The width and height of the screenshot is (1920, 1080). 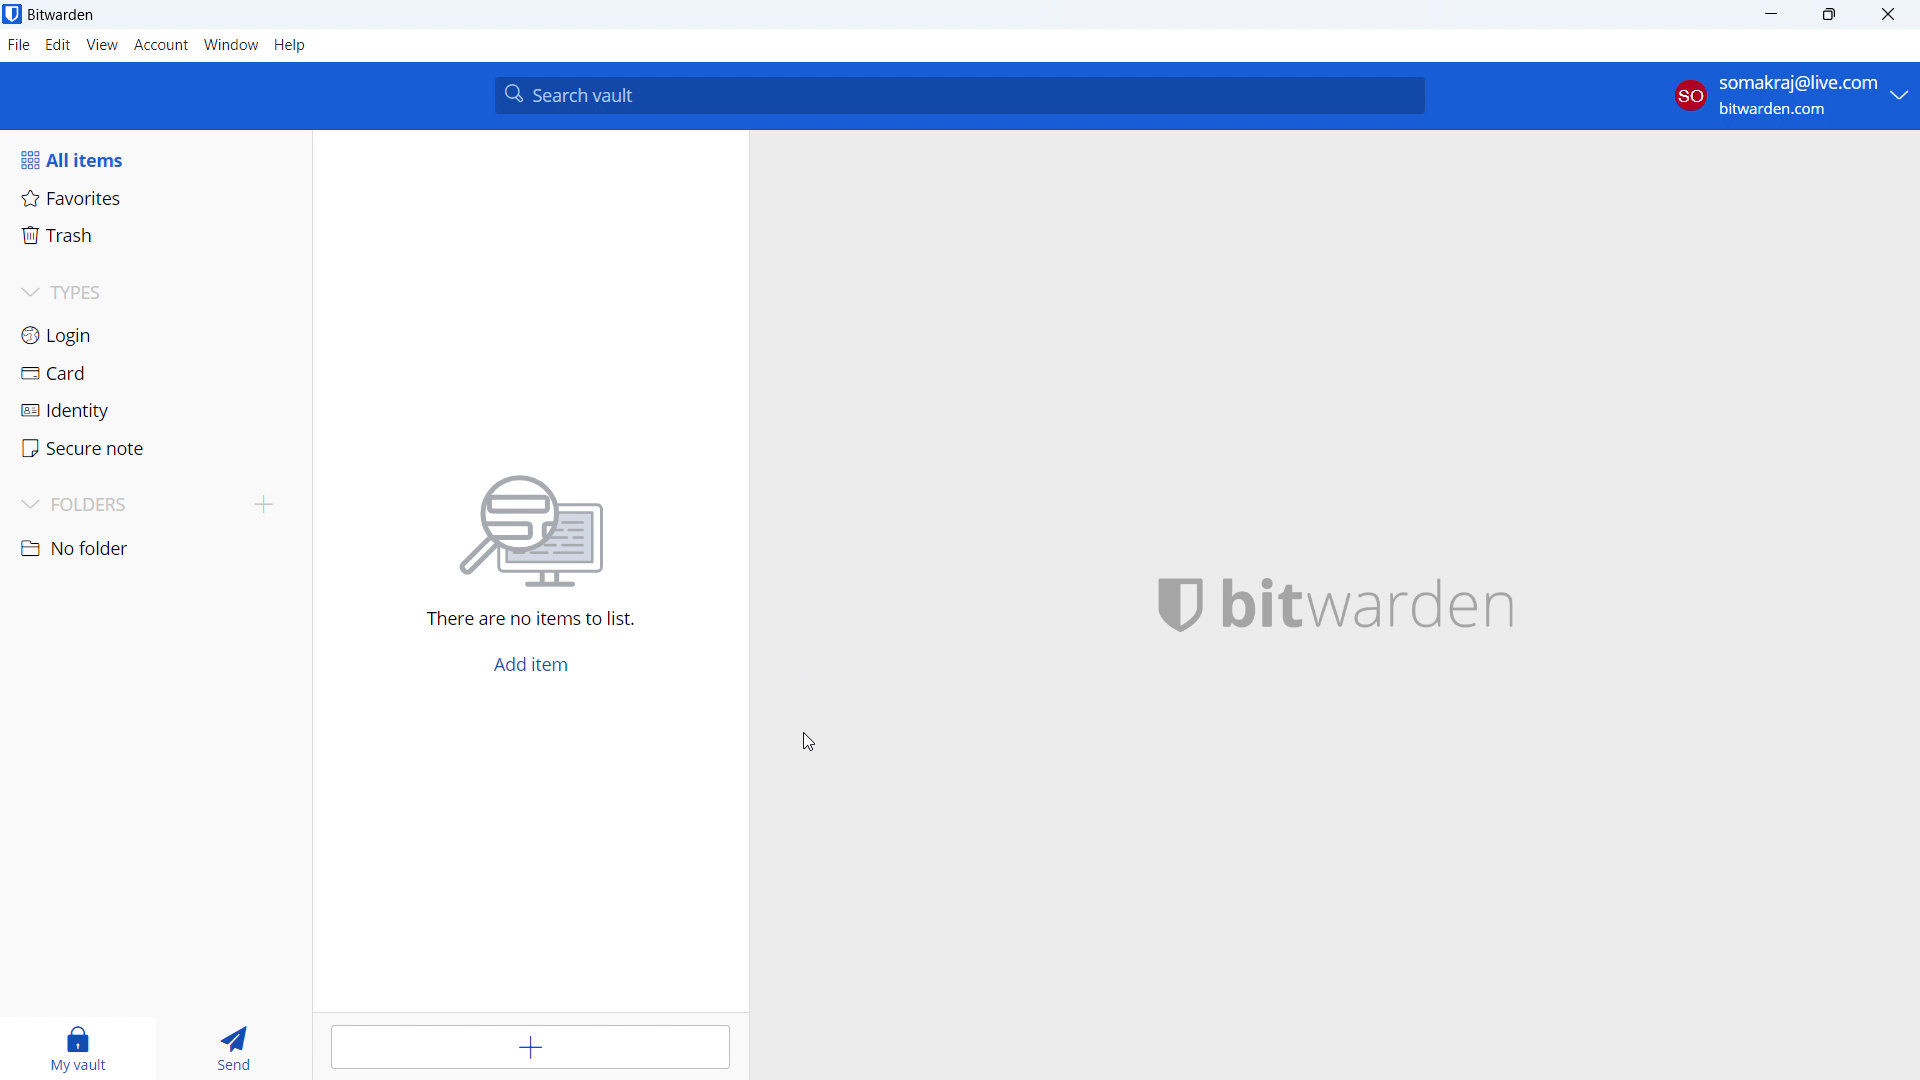 What do you see at coordinates (160, 45) in the screenshot?
I see `account` at bounding box center [160, 45].